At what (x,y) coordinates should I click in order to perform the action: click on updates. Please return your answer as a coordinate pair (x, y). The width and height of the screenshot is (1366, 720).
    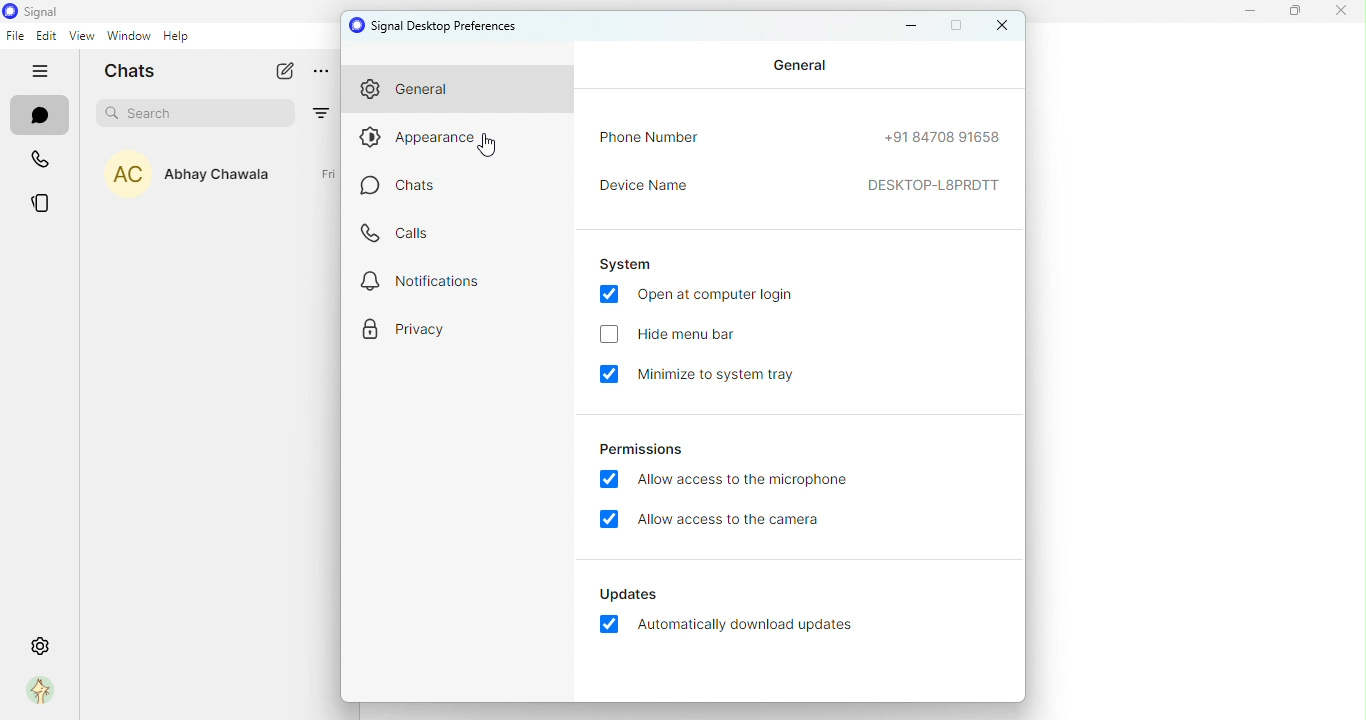
    Looking at the image, I should click on (620, 595).